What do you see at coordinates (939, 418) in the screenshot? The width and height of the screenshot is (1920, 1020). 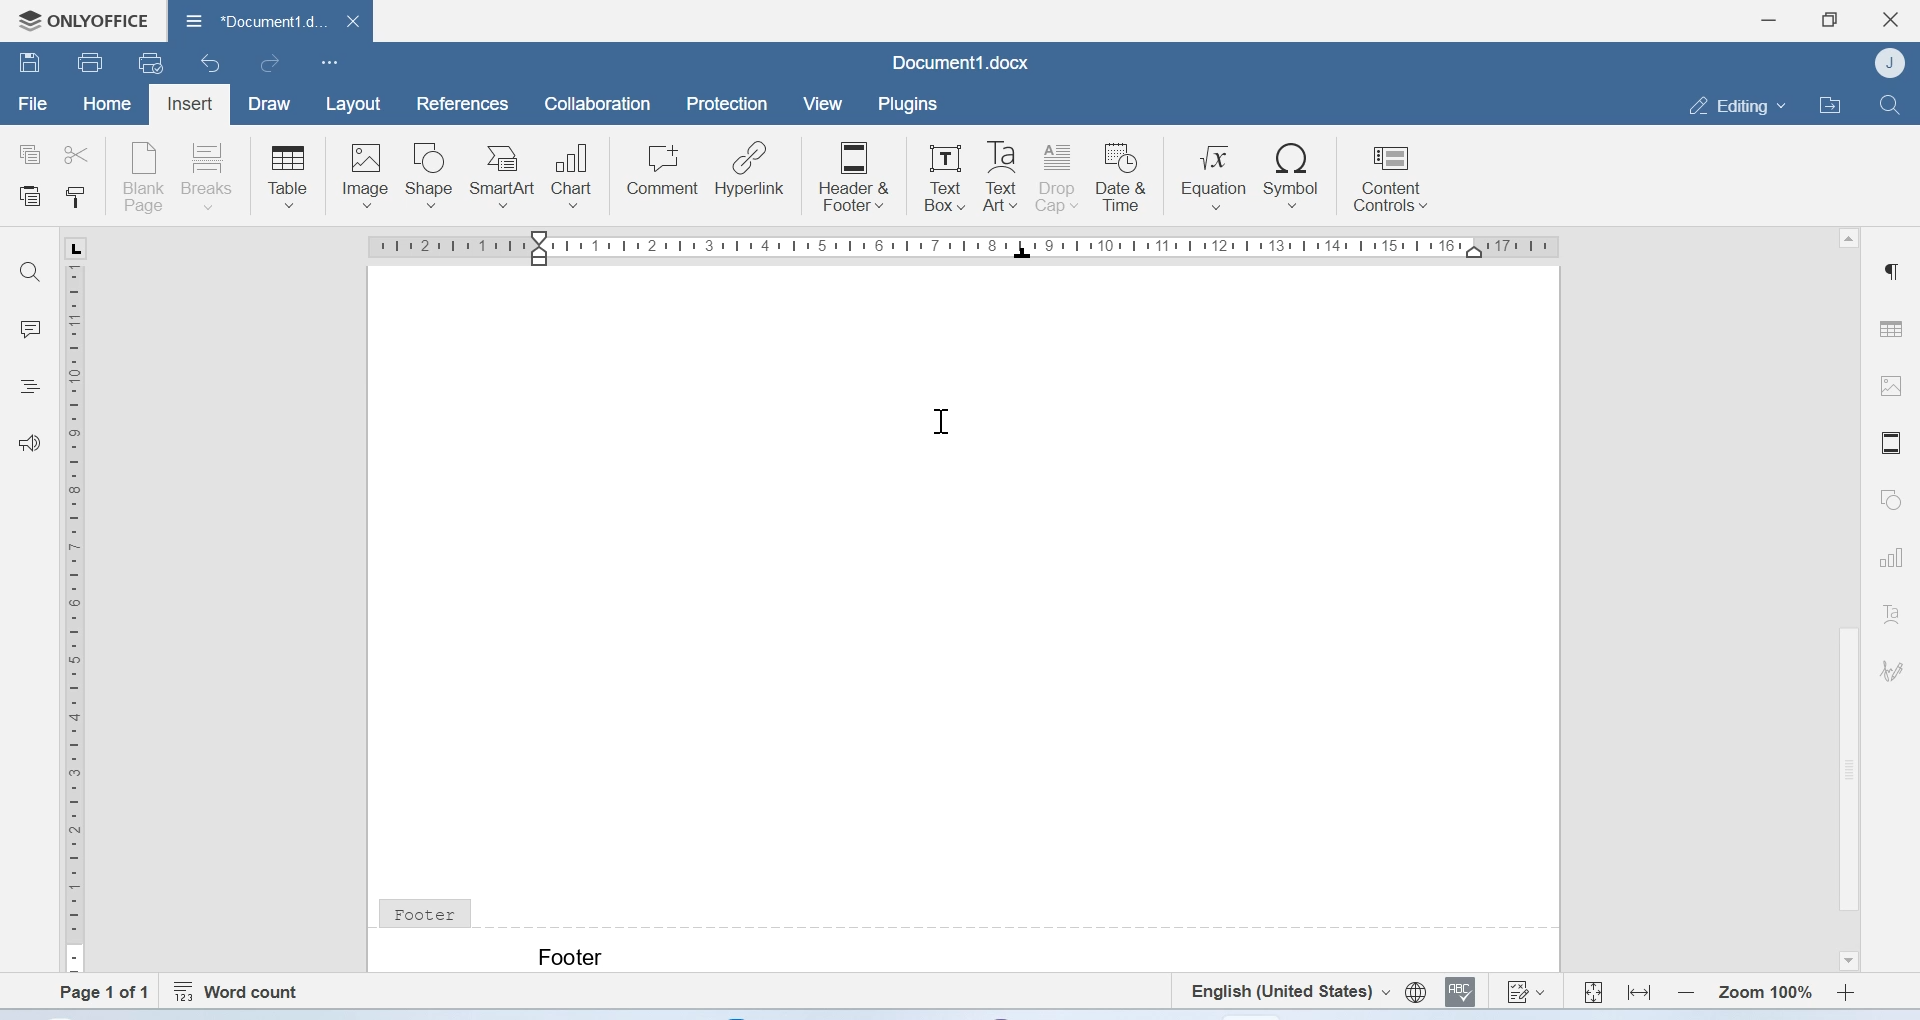 I see `Cursor` at bounding box center [939, 418].